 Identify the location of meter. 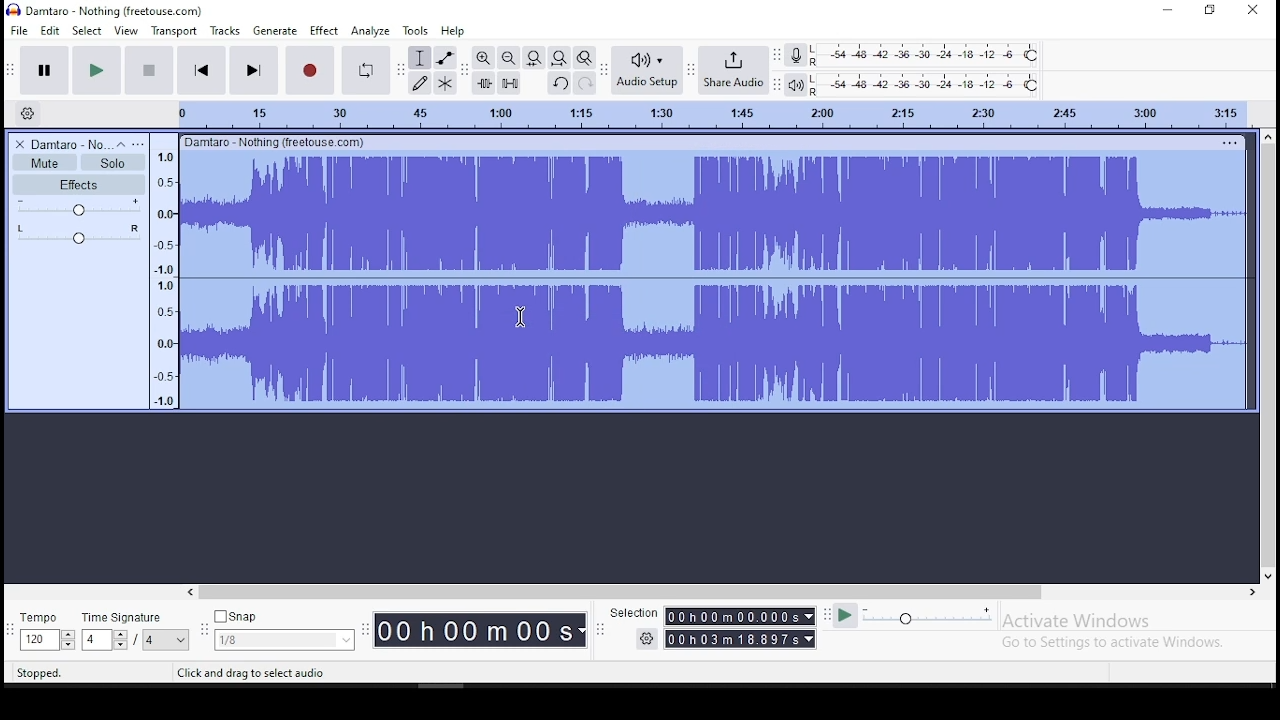
(163, 277).